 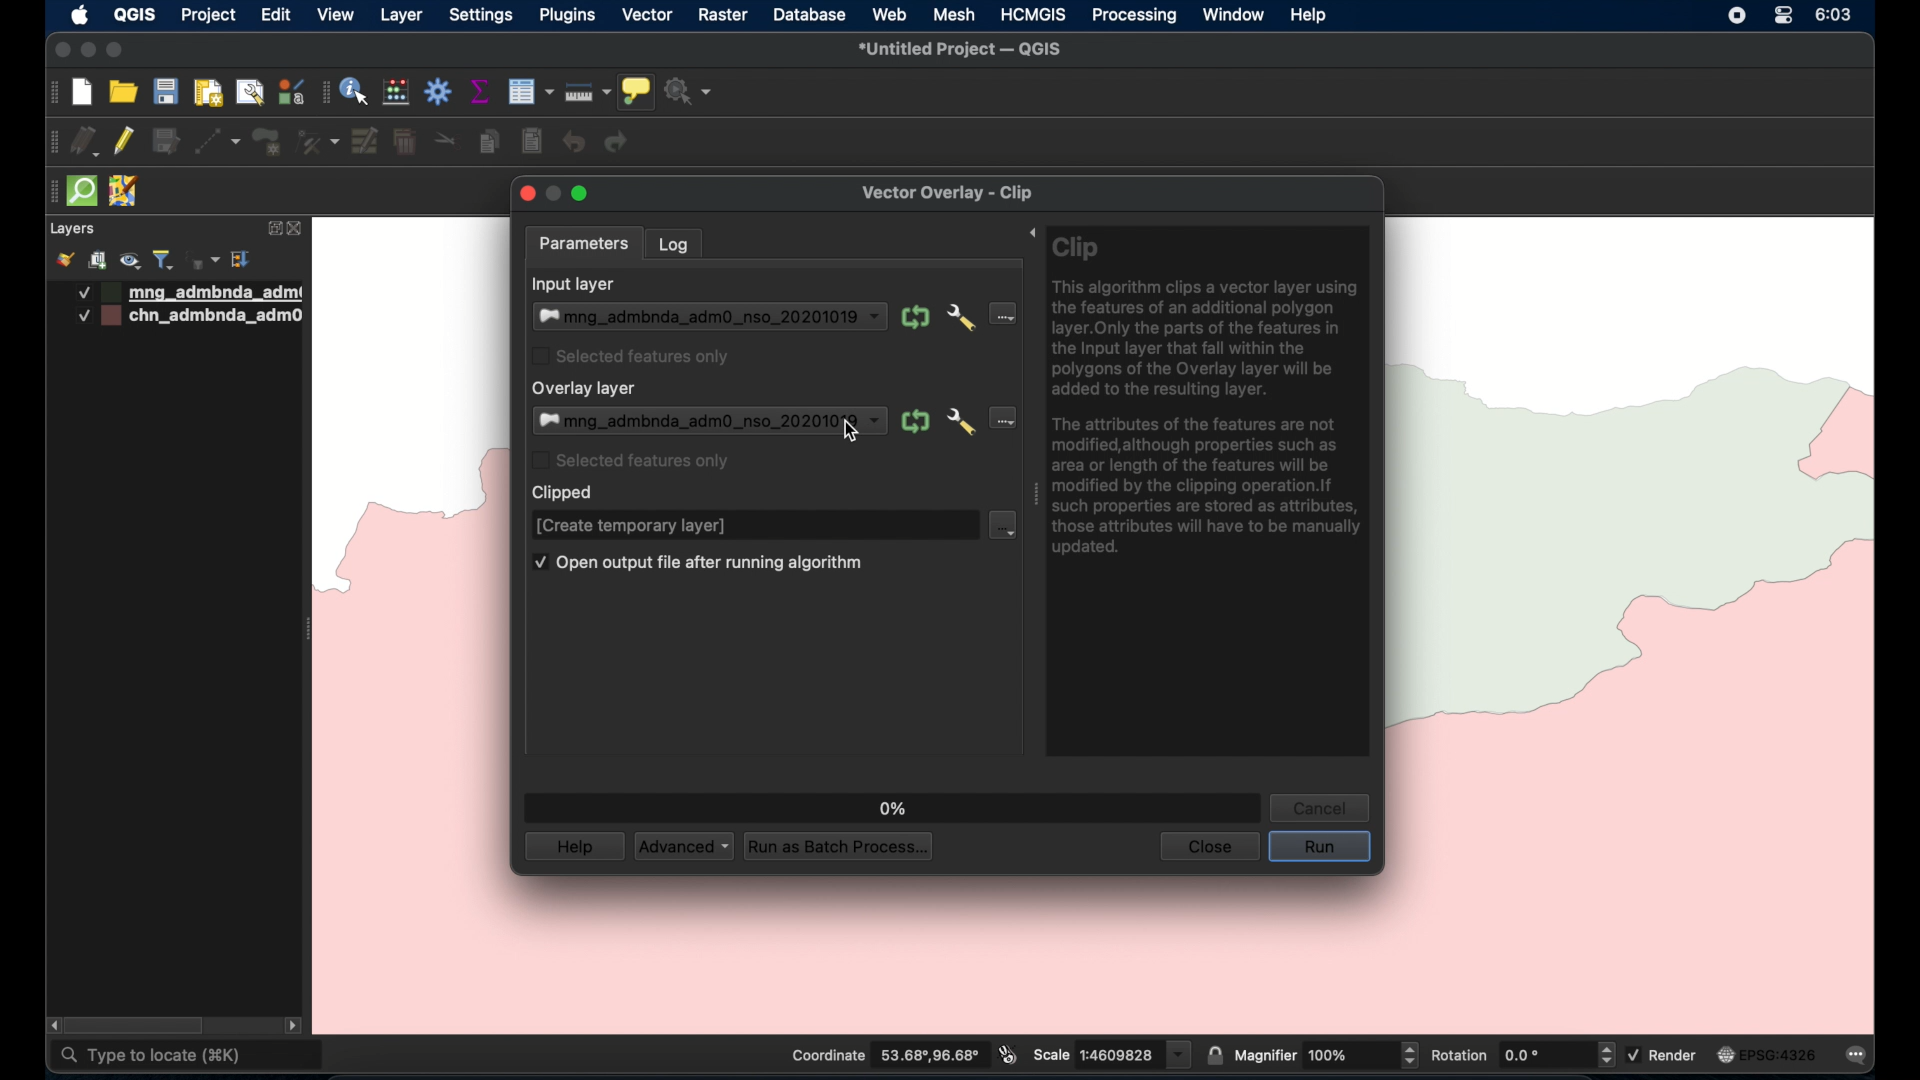 What do you see at coordinates (617, 142) in the screenshot?
I see `redo` at bounding box center [617, 142].